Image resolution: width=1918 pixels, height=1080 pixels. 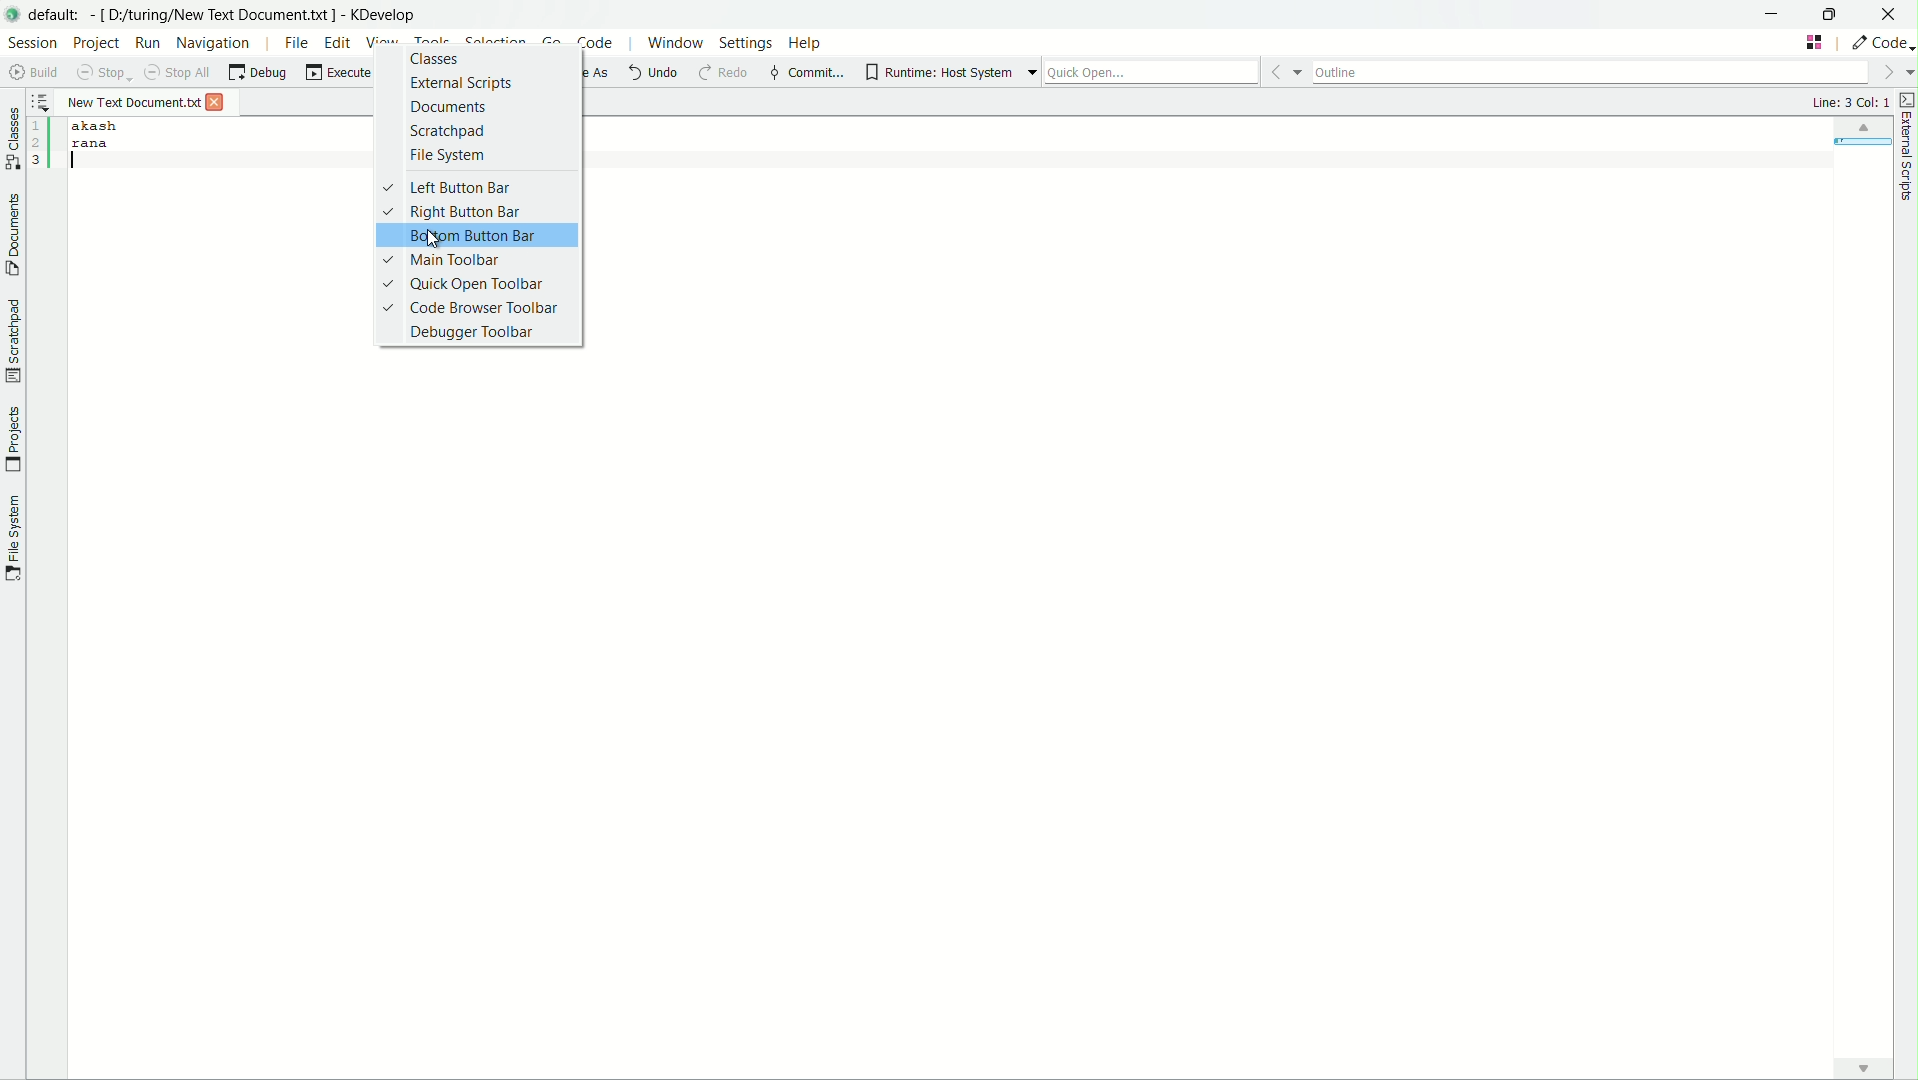 What do you see at coordinates (216, 586) in the screenshot?
I see `akash rana` at bounding box center [216, 586].